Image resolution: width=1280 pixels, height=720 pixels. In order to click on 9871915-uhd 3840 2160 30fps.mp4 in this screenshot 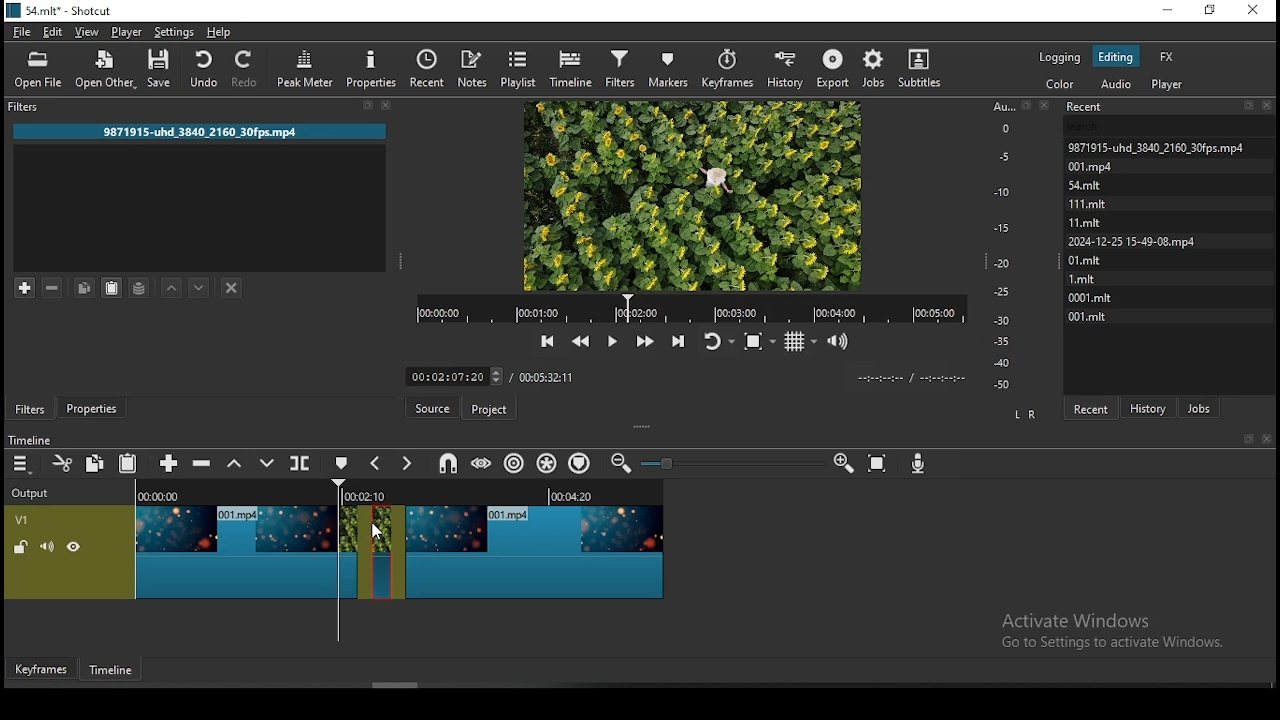, I will do `click(209, 133)`.